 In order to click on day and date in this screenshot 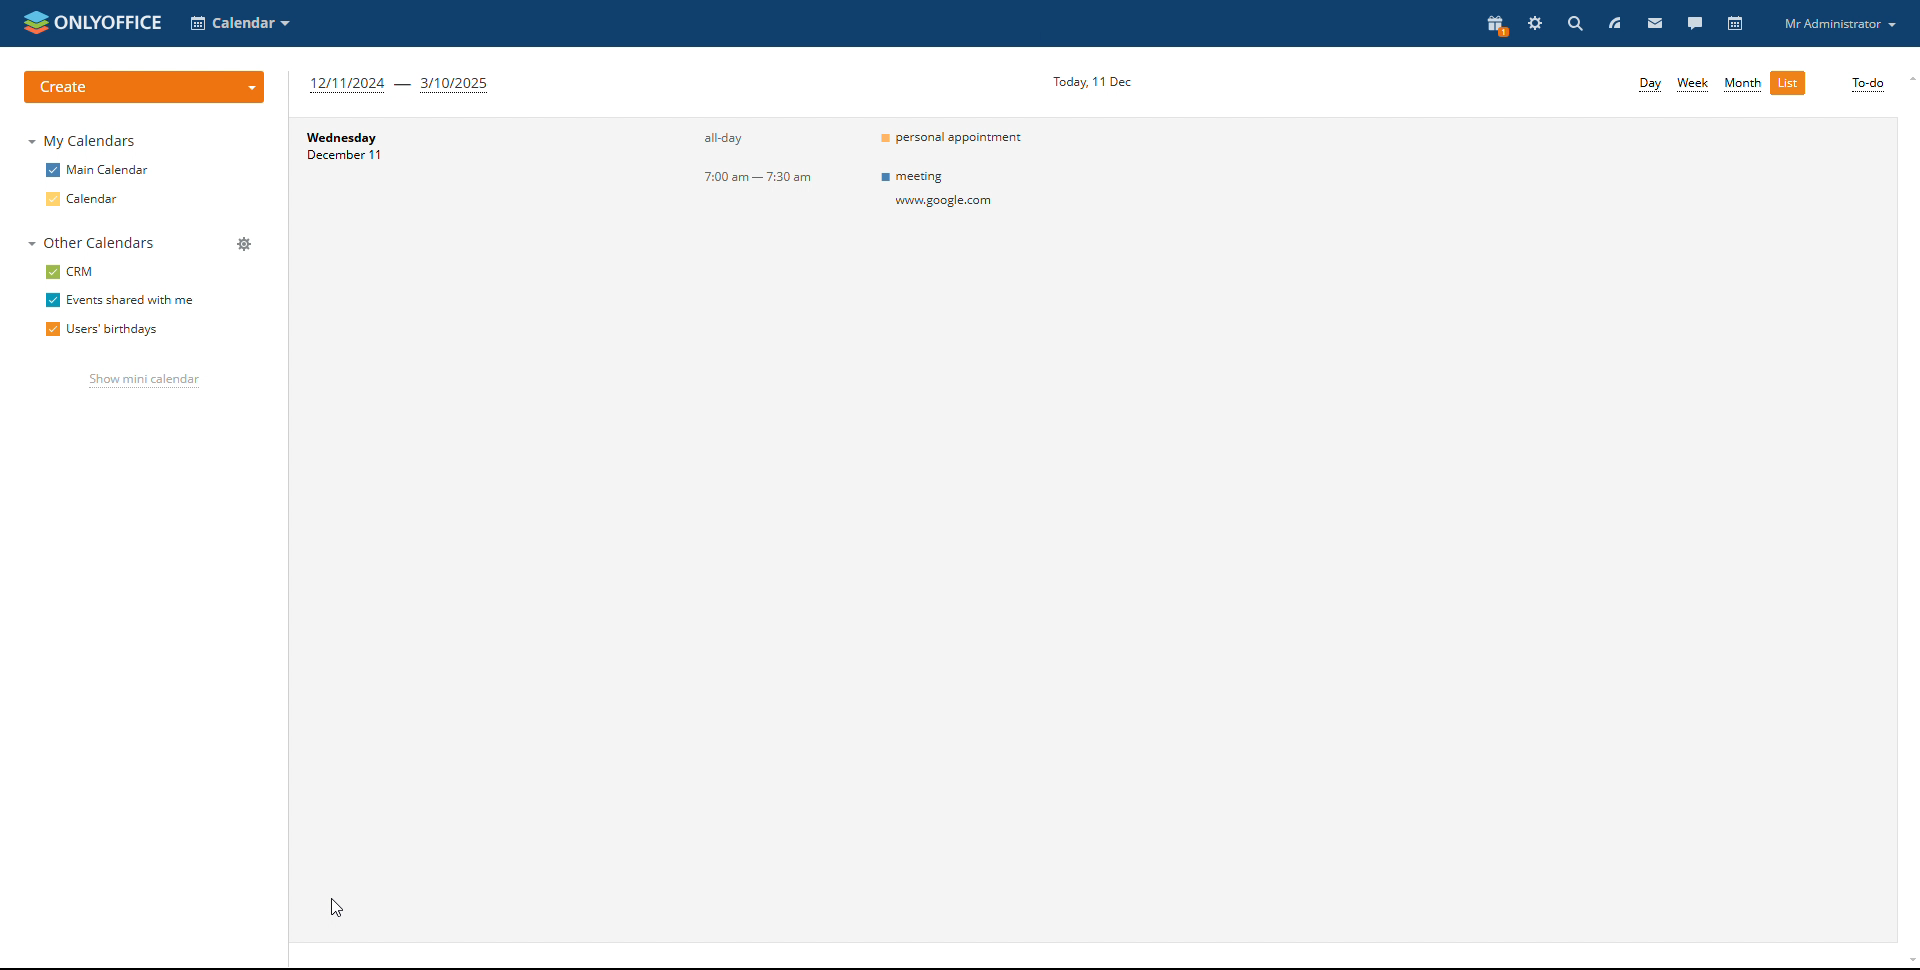, I will do `click(444, 173)`.